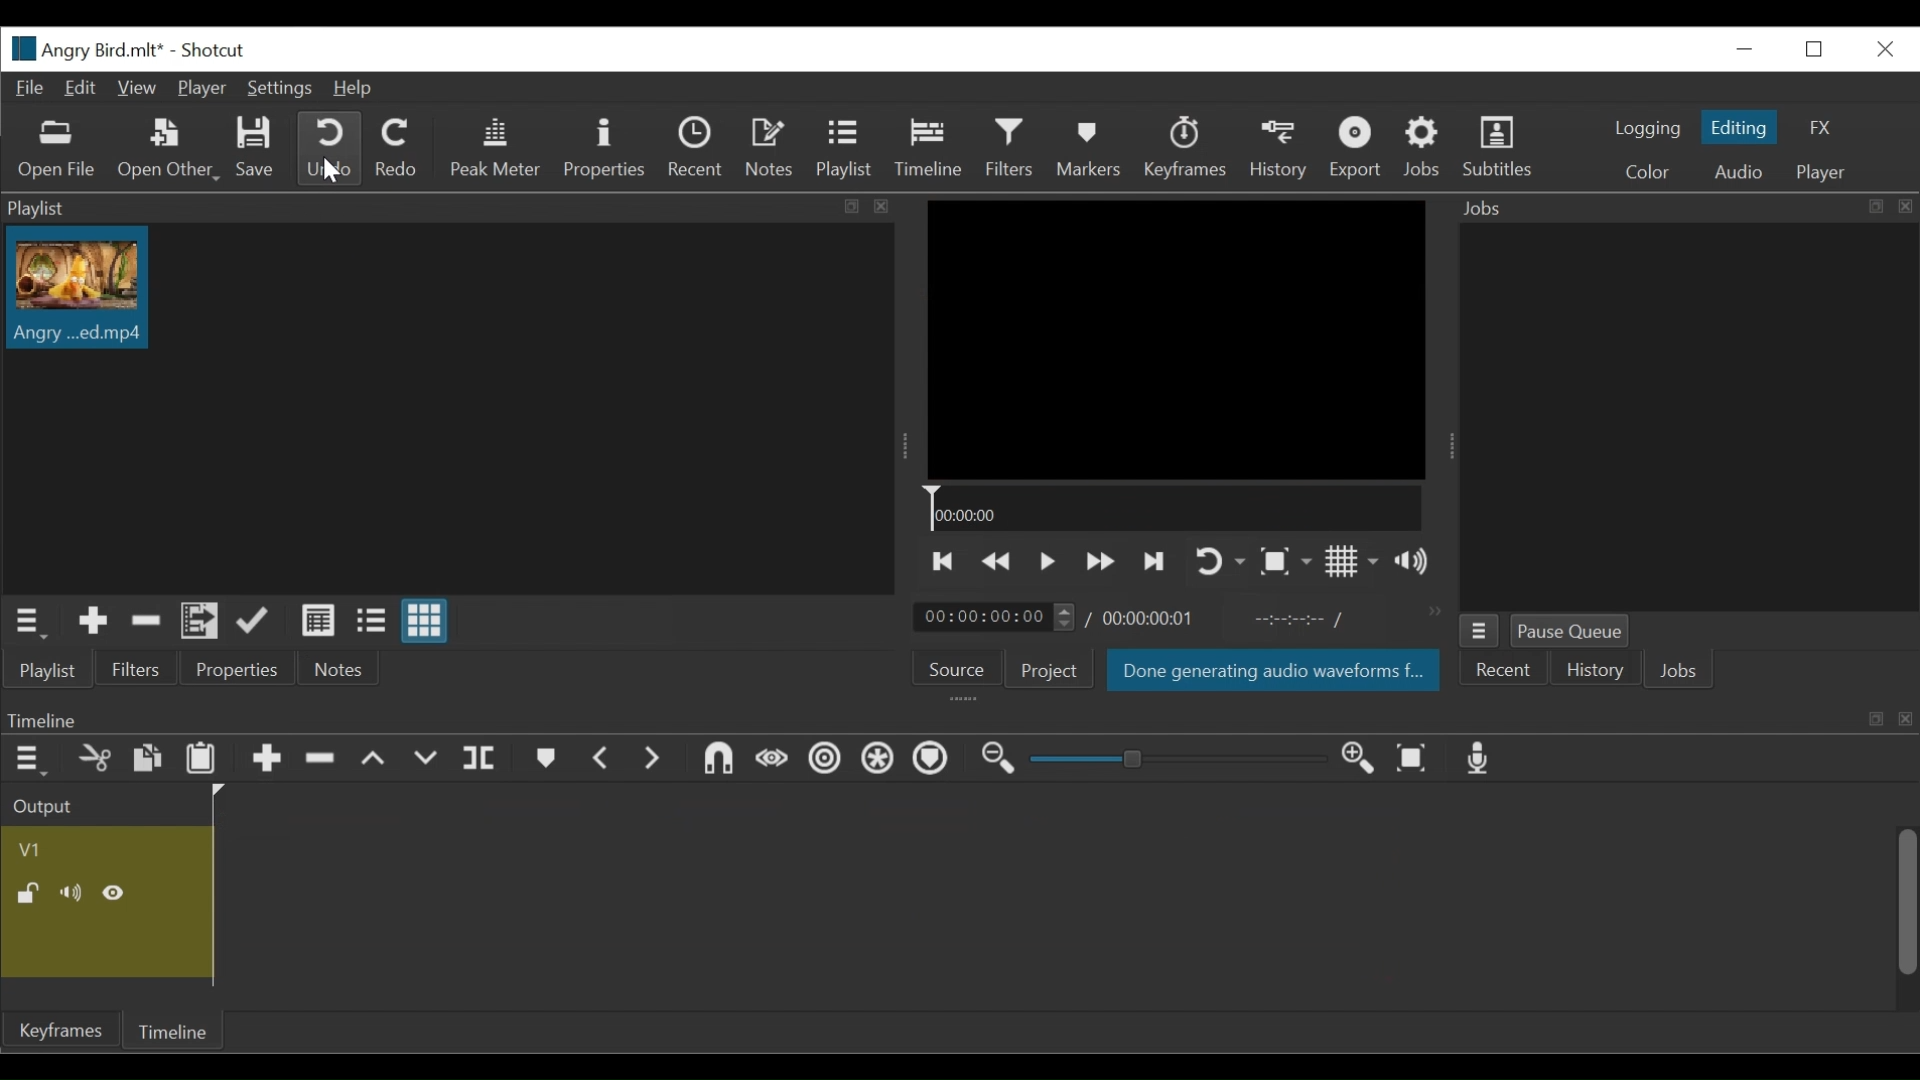  Describe the element at coordinates (1744, 52) in the screenshot. I see `minimize` at that location.